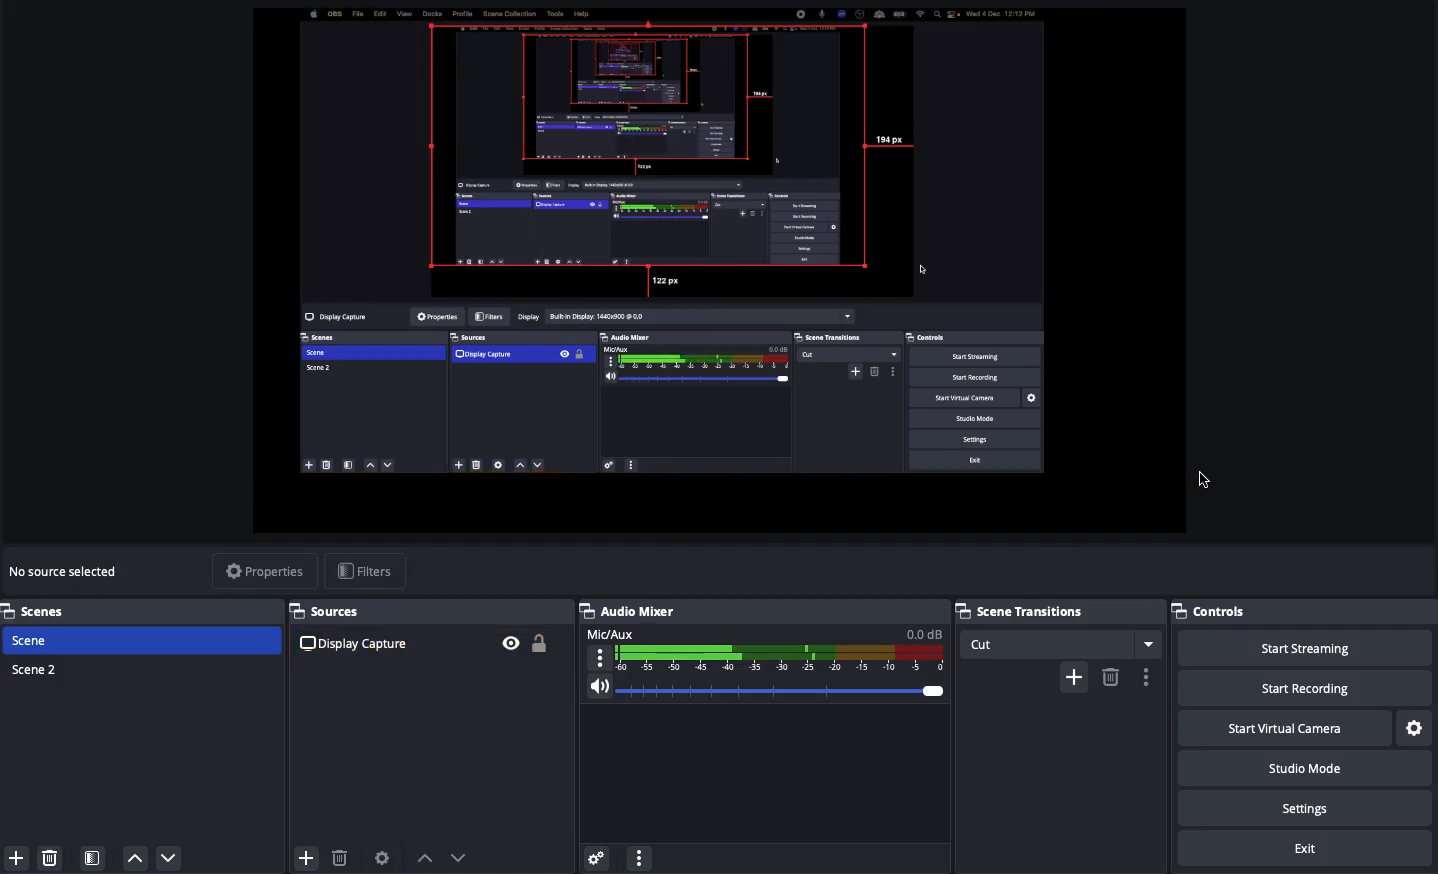  I want to click on Advanced audio menu, so click(596, 856).